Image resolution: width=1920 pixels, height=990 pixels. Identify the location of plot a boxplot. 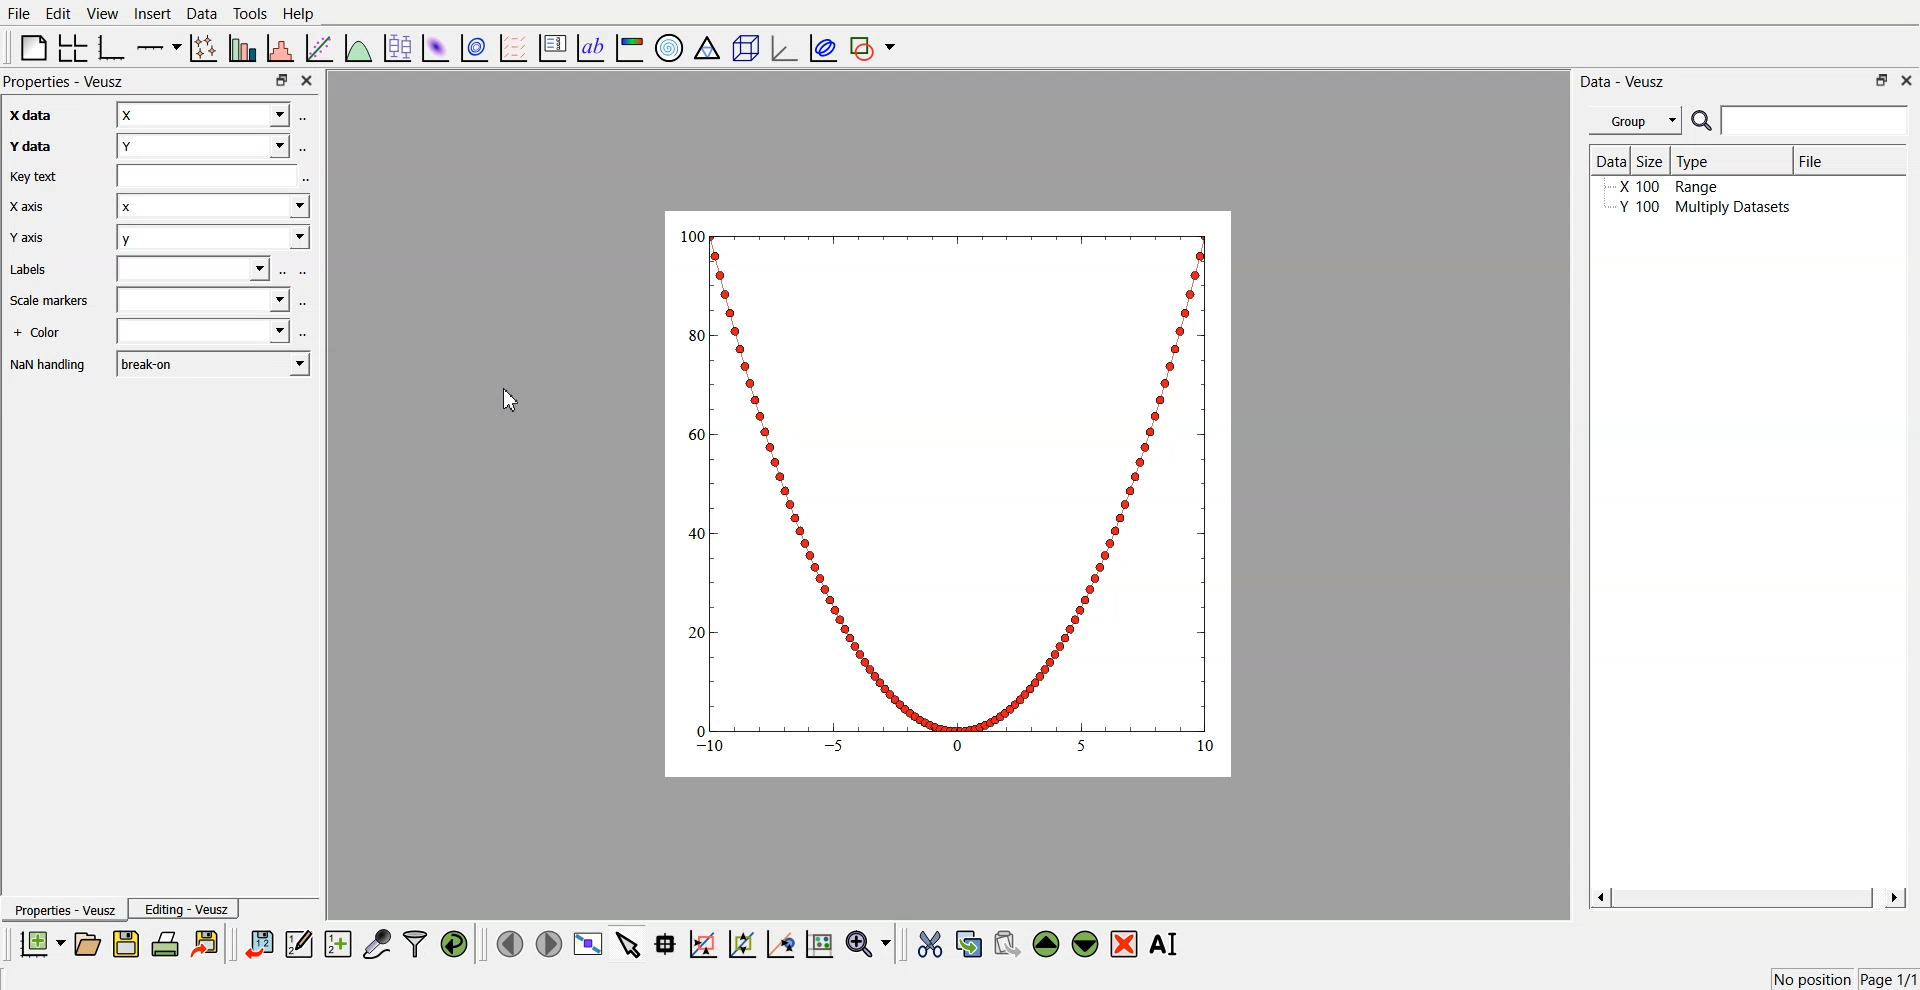
(396, 45).